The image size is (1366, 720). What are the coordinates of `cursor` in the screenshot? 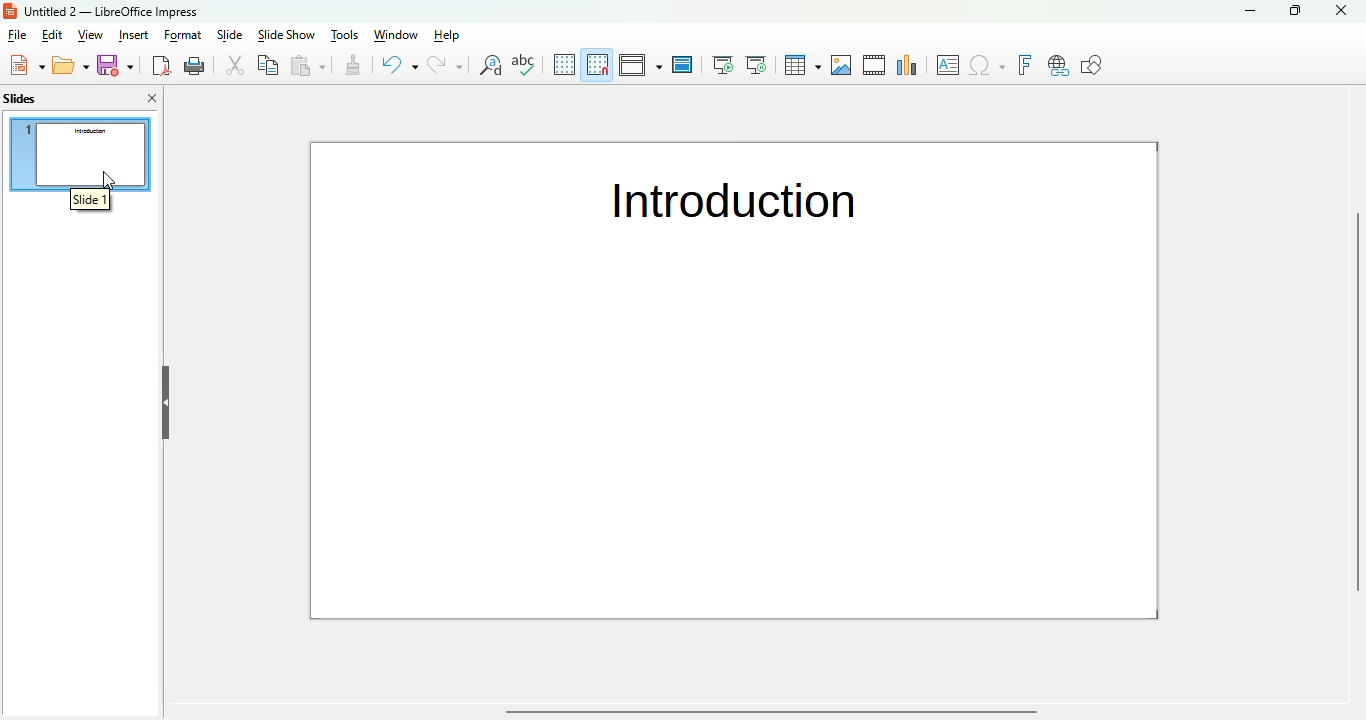 It's located at (108, 180).